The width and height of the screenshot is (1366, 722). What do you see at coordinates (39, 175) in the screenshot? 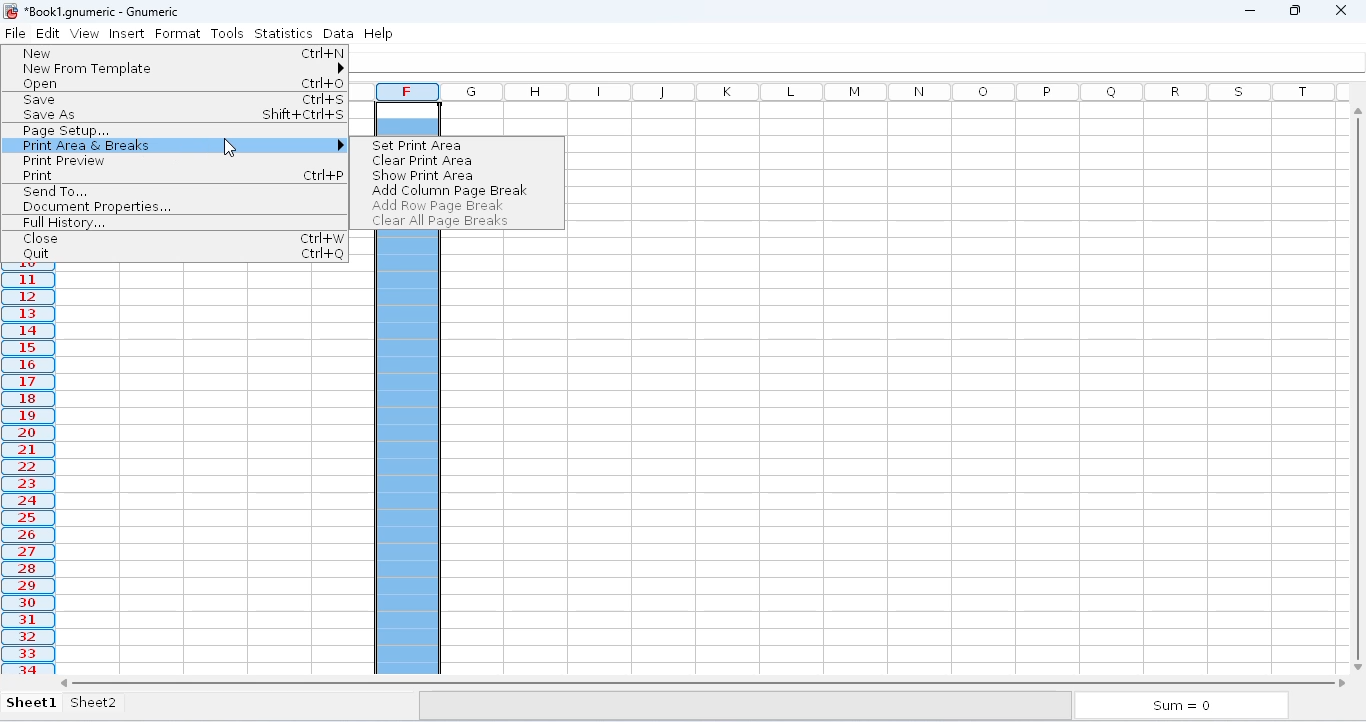
I see `print` at bounding box center [39, 175].